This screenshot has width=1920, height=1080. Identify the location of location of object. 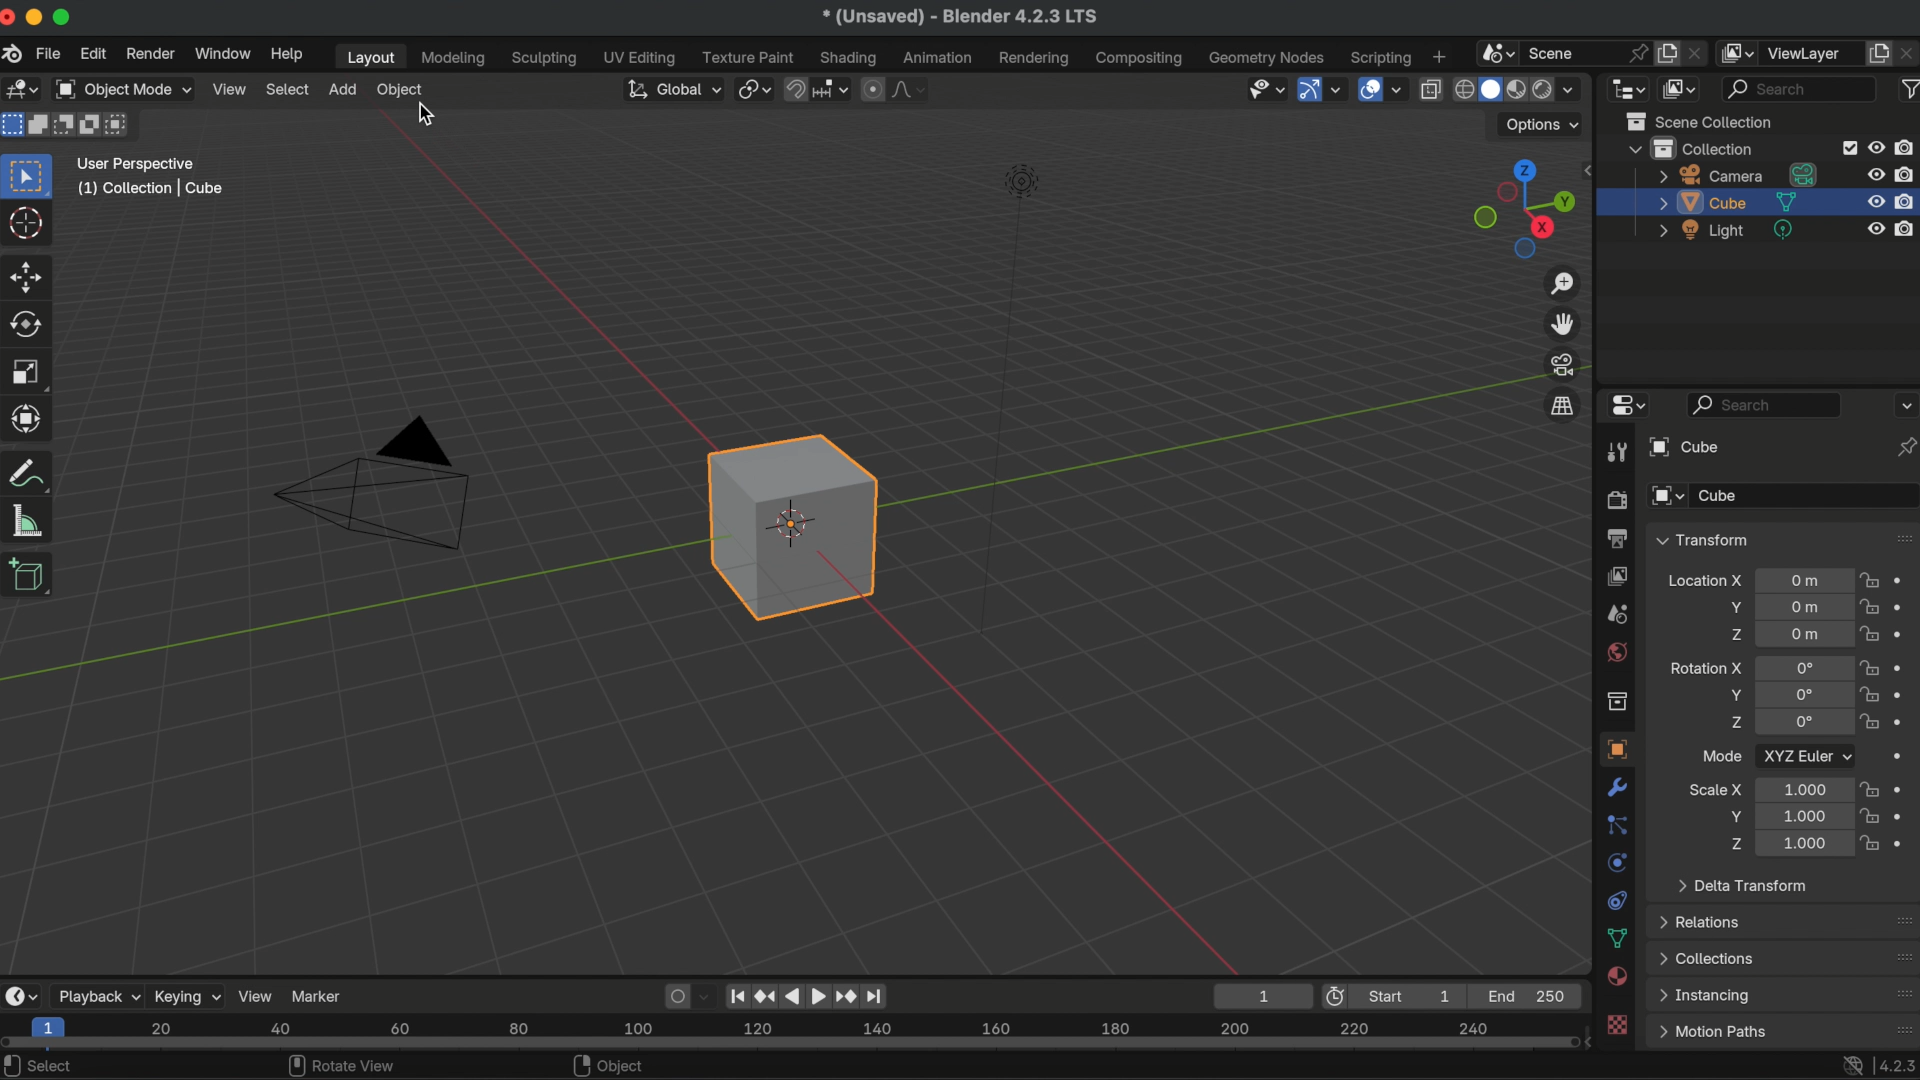
(1804, 634).